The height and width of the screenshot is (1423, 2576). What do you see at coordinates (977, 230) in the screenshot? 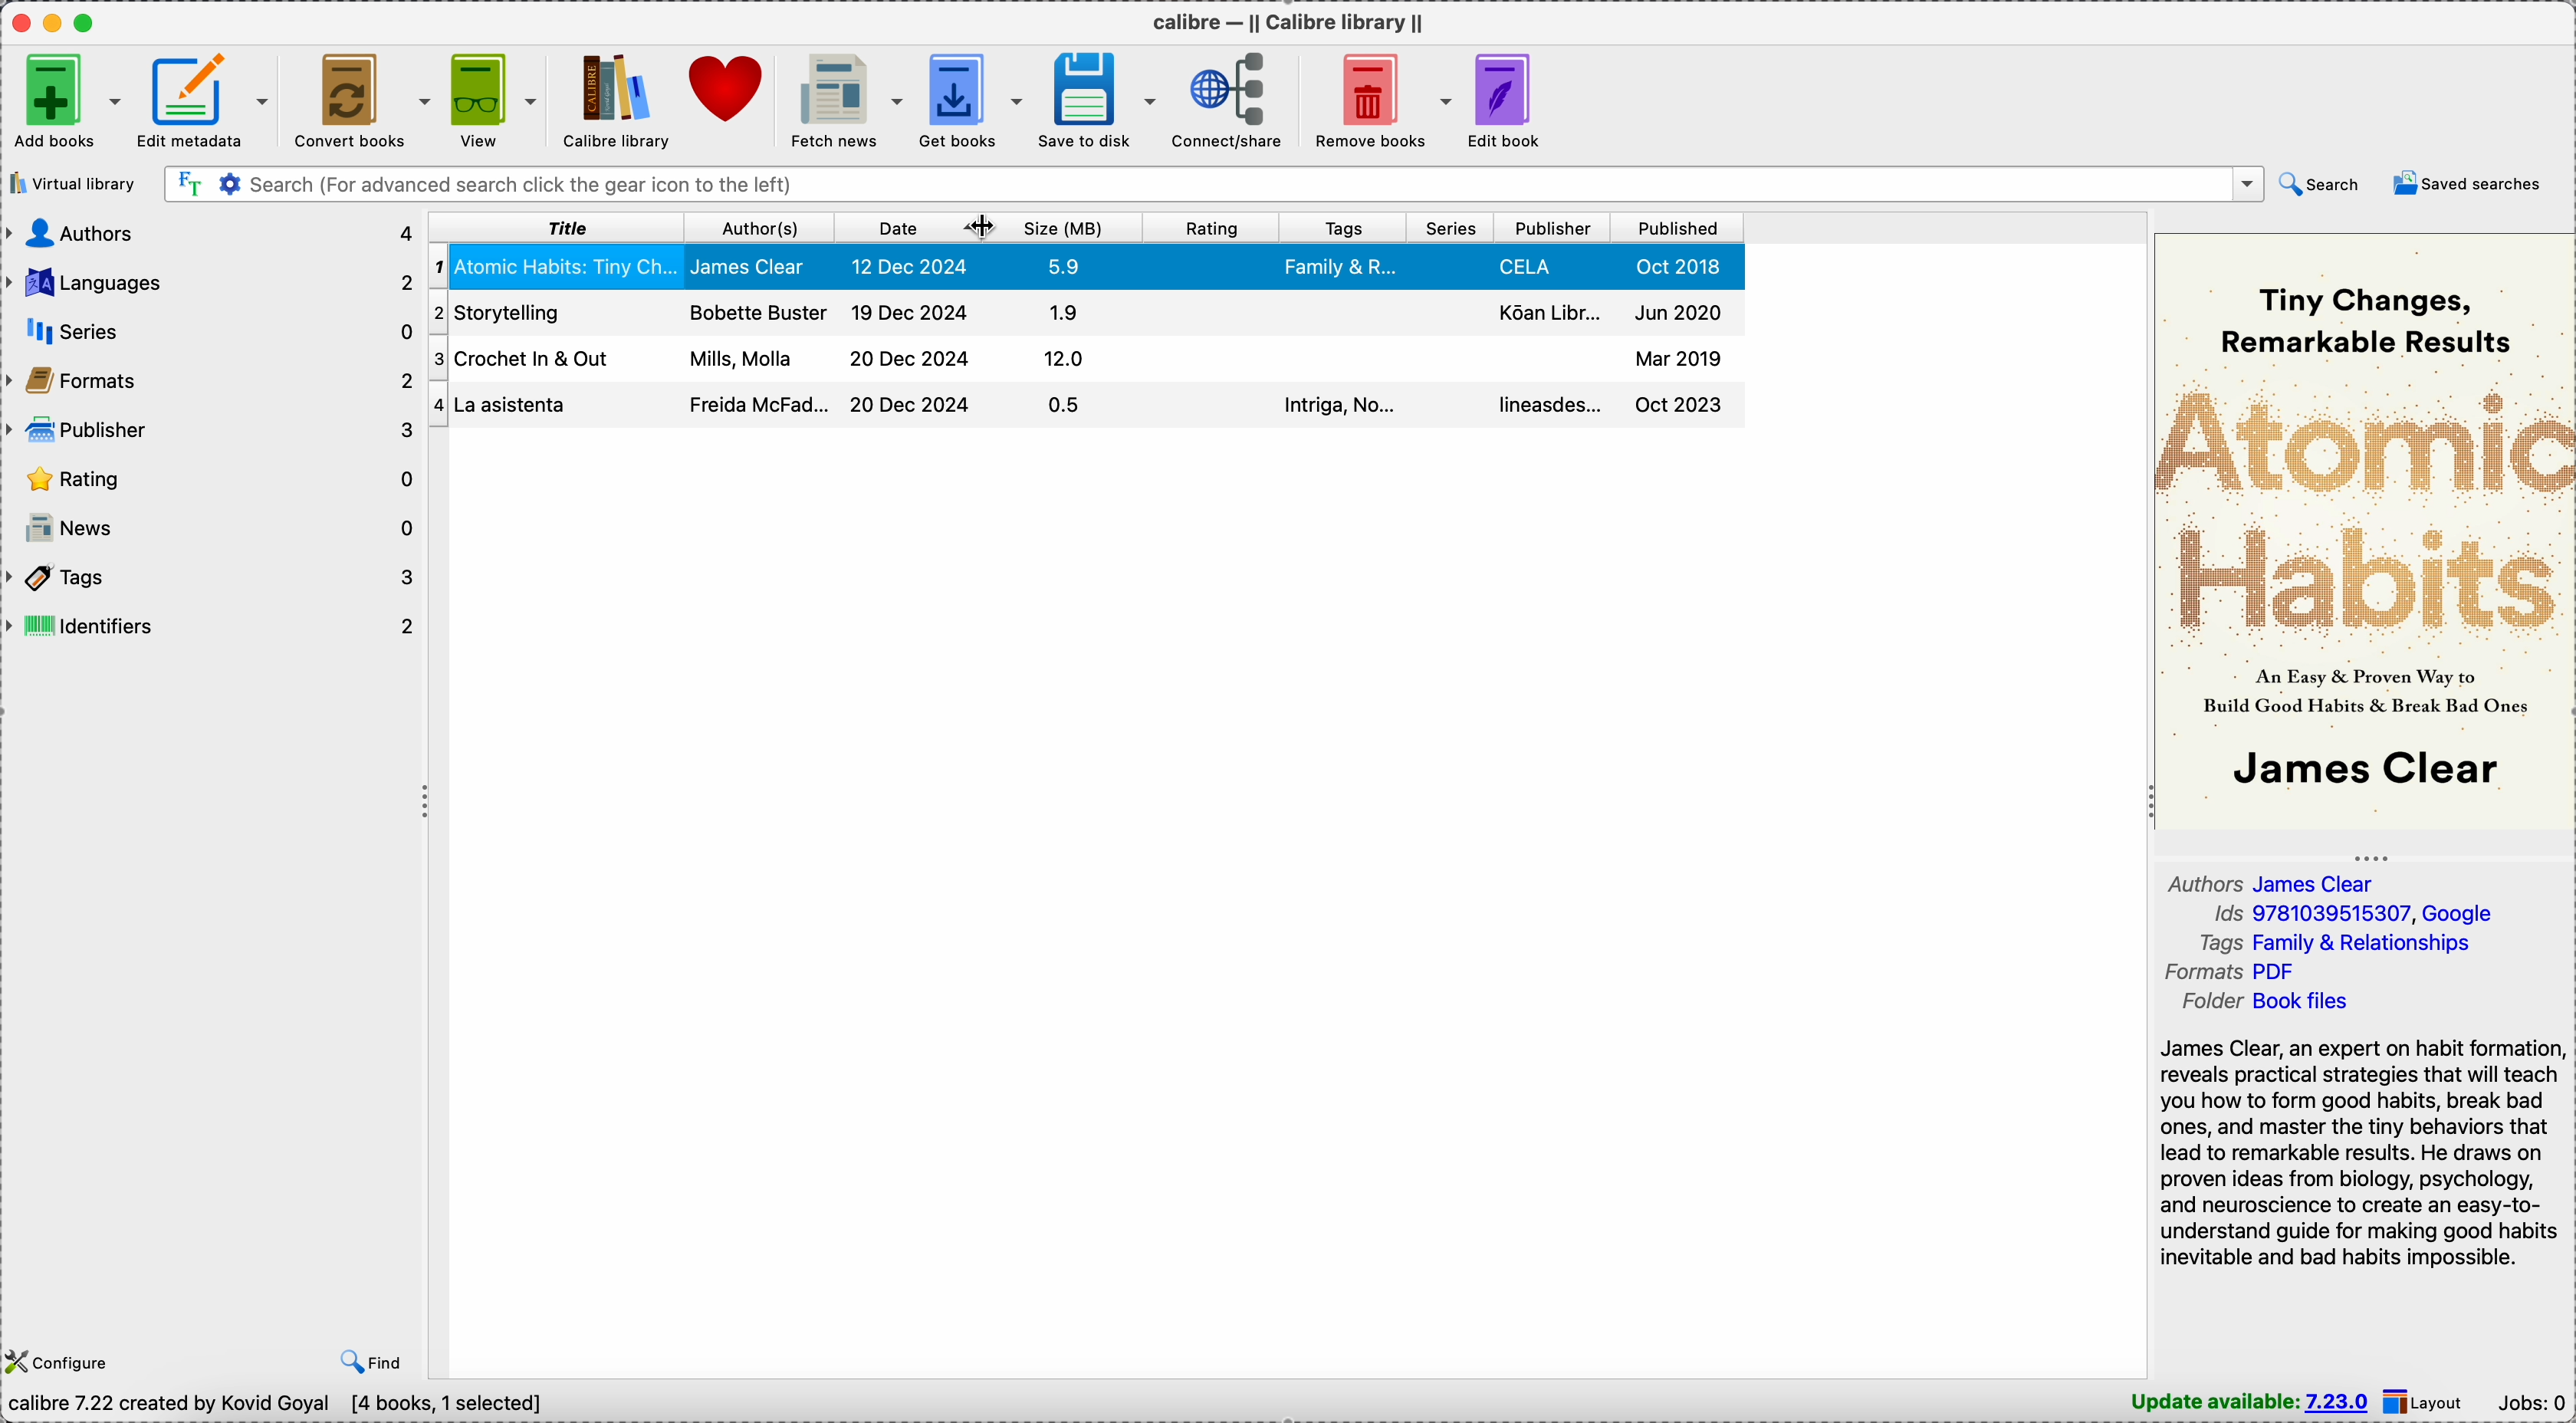
I see `cursor` at bounding box center [977, 230].